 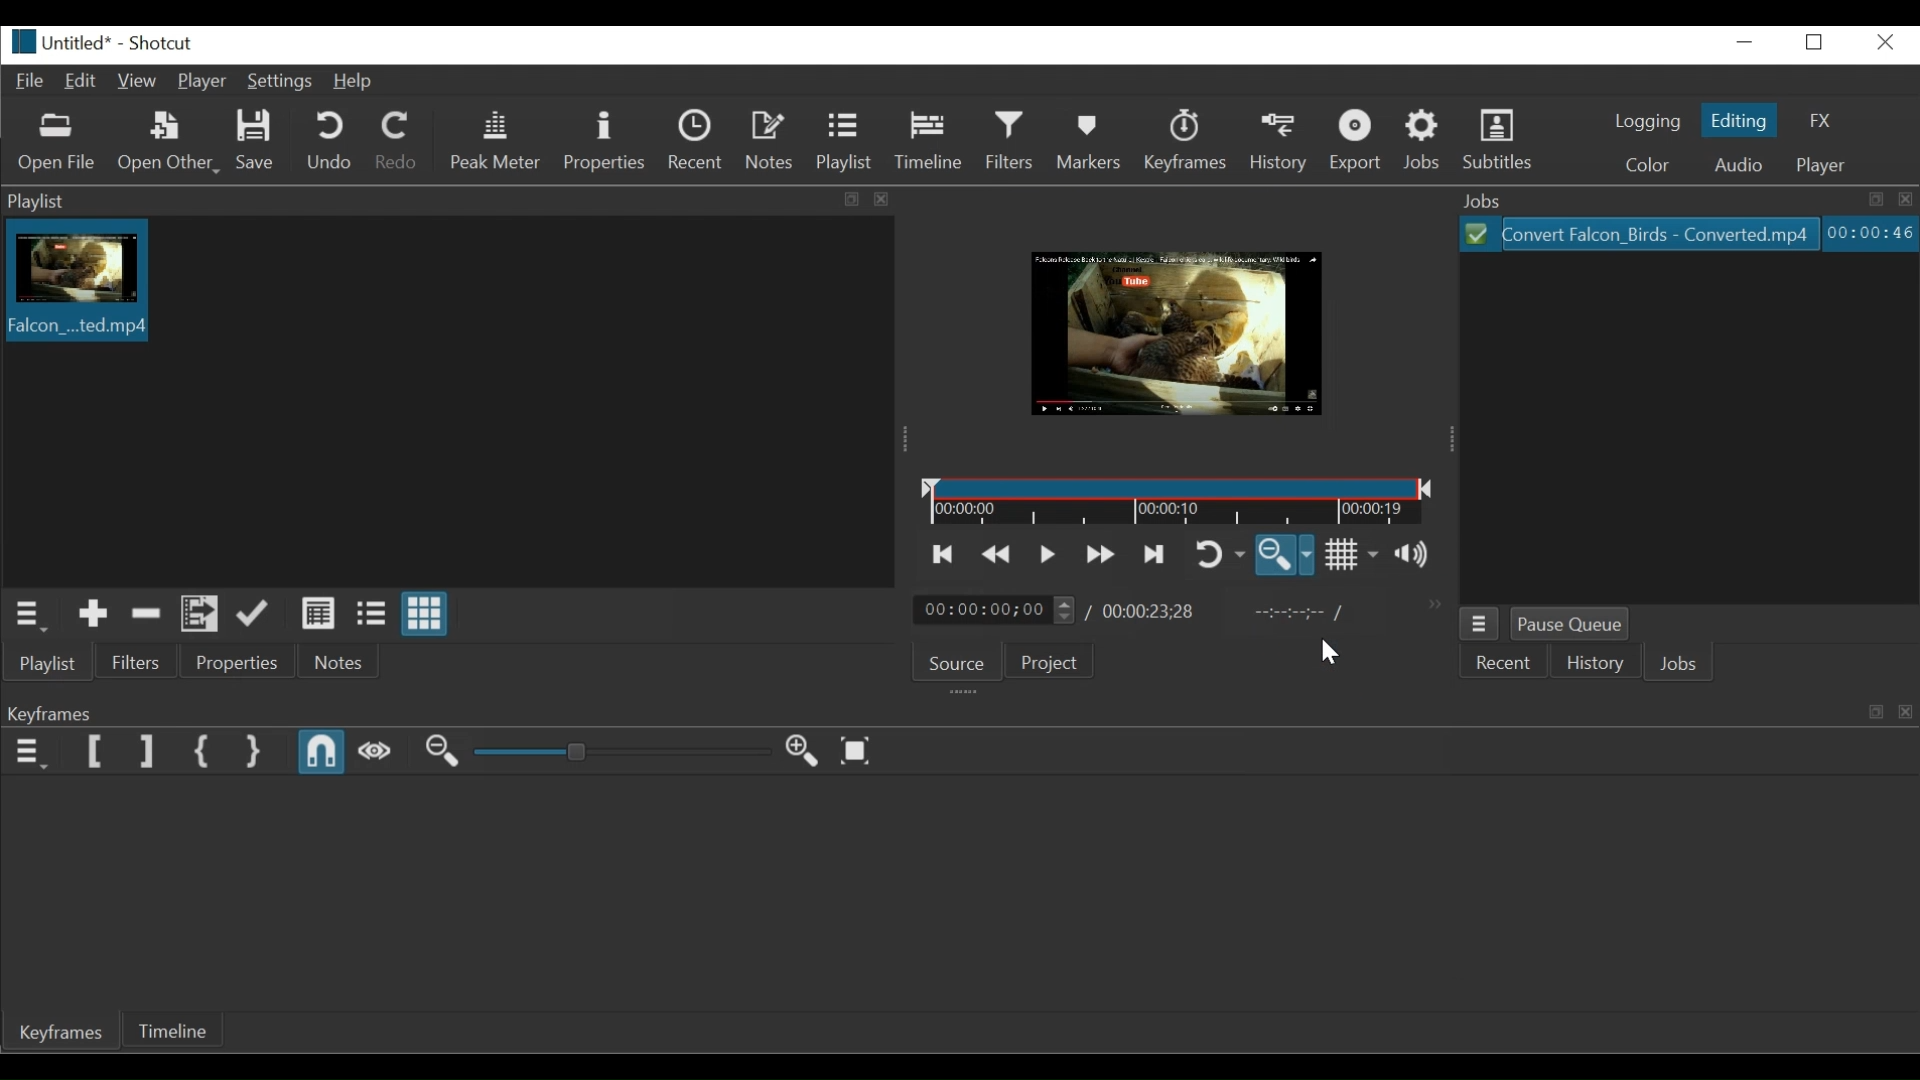 I want to click on Set Second Simple Keyframe, so click(x=254, y=753).